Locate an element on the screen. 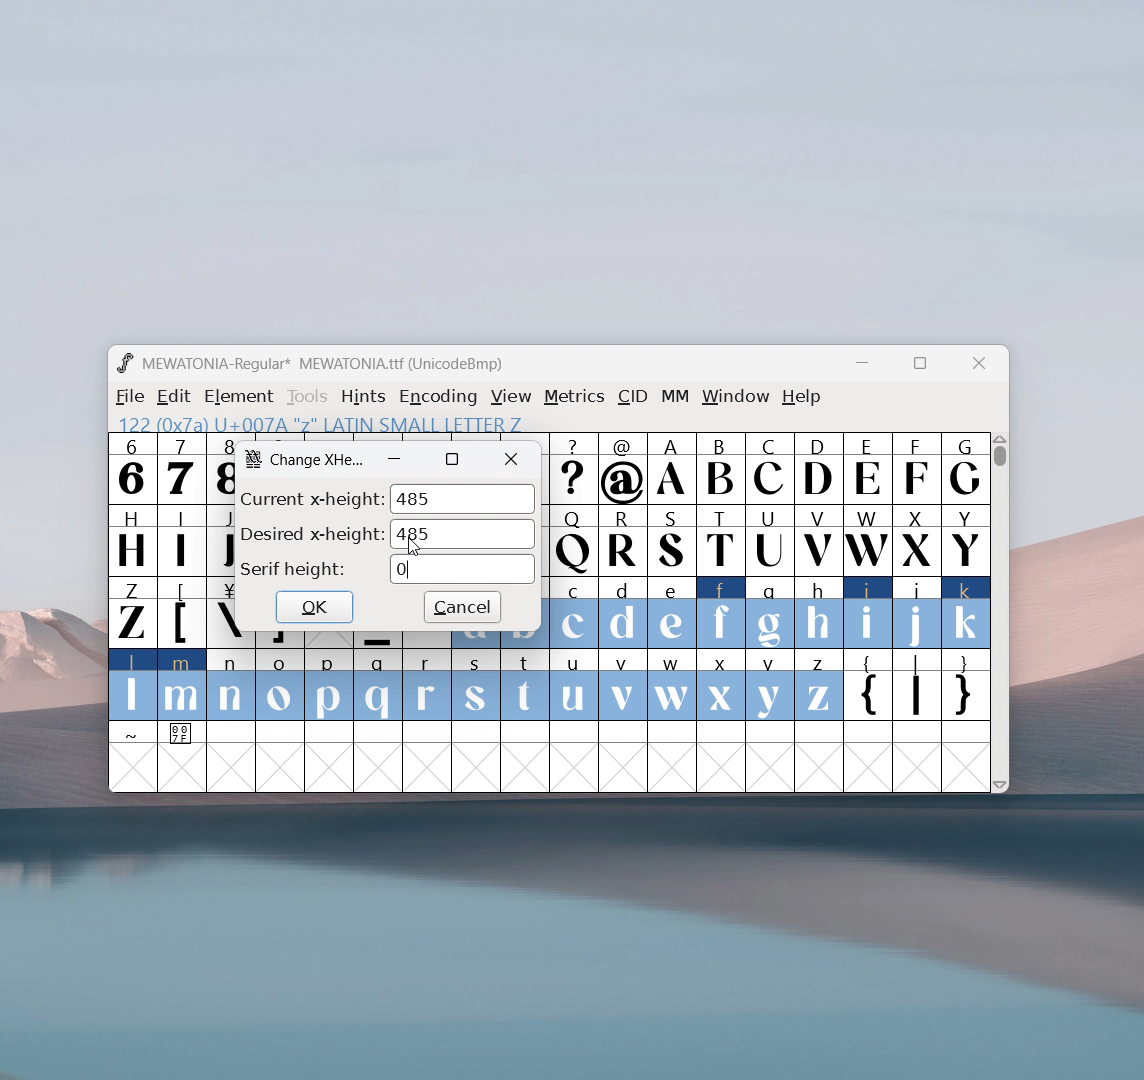 The width and height of the screenshot is (1144, 1080). z is located at coordinates (818, 685).